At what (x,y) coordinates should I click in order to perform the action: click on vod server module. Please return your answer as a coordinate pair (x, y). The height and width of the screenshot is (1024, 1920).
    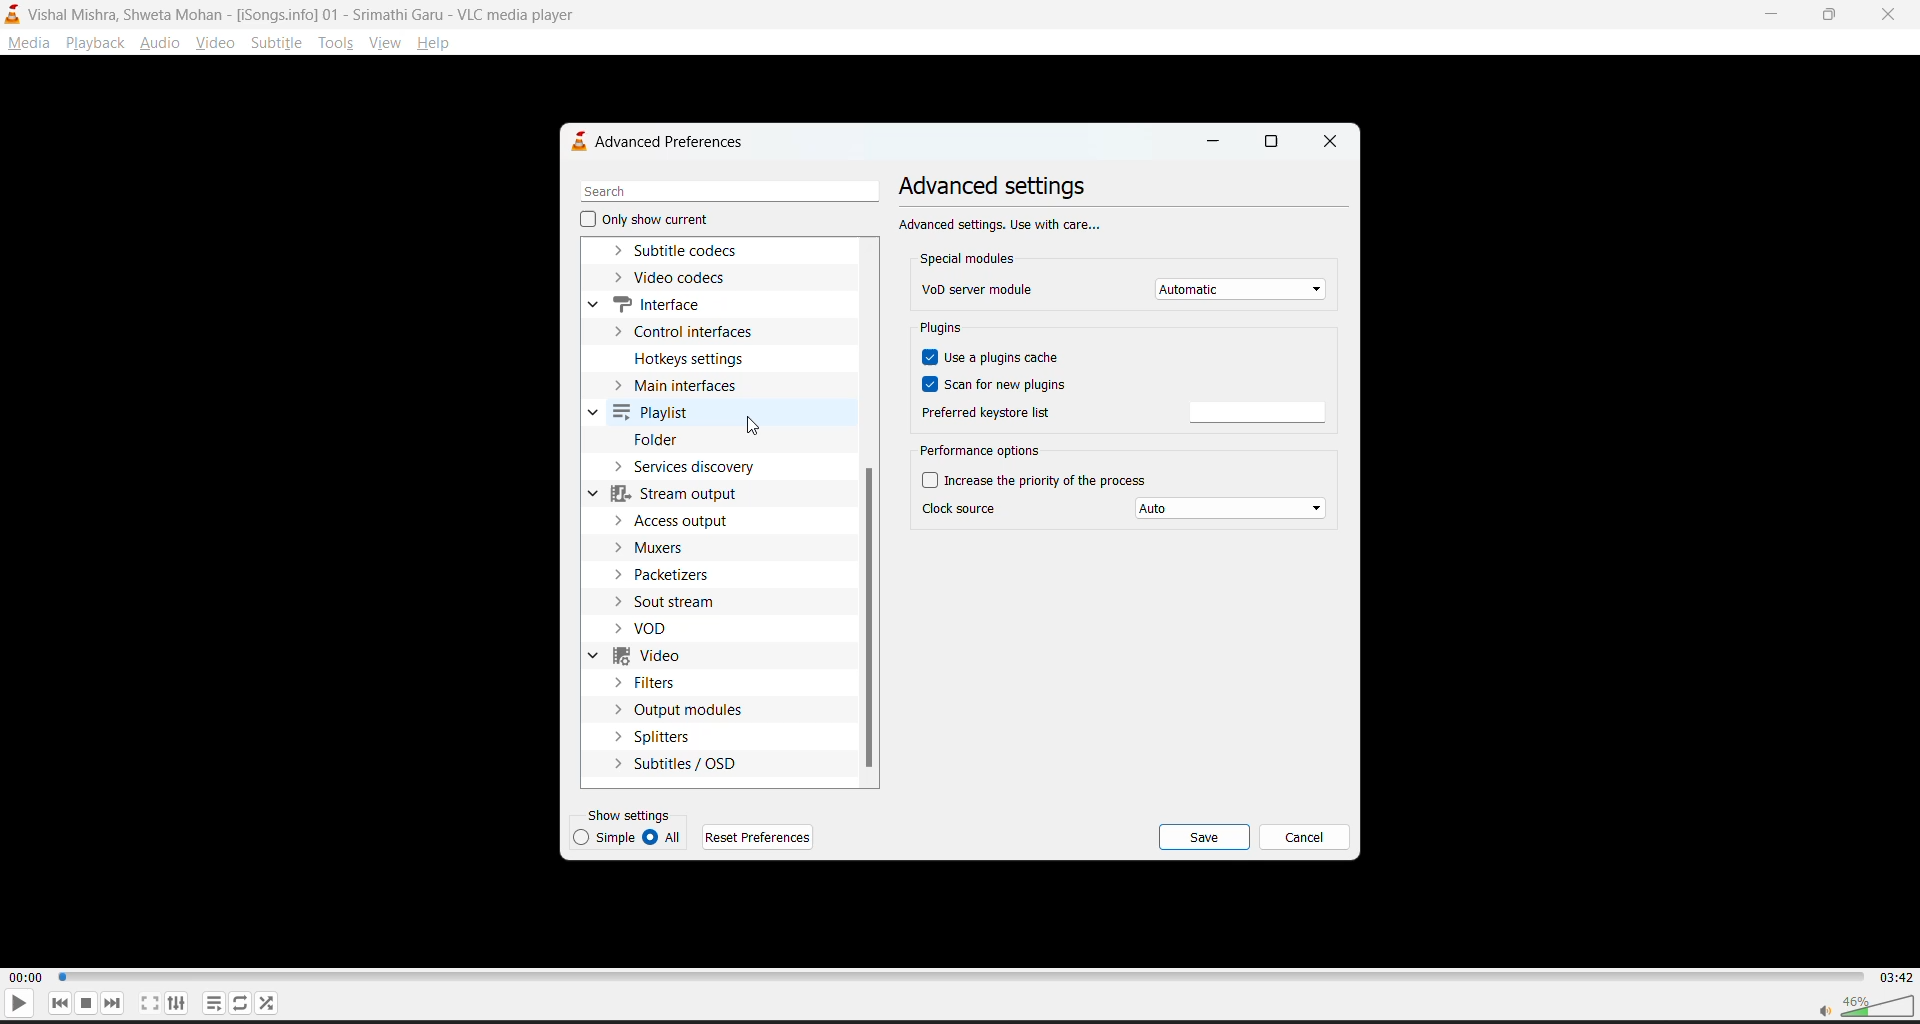
    Looking at the image, I should click on (979, 288).